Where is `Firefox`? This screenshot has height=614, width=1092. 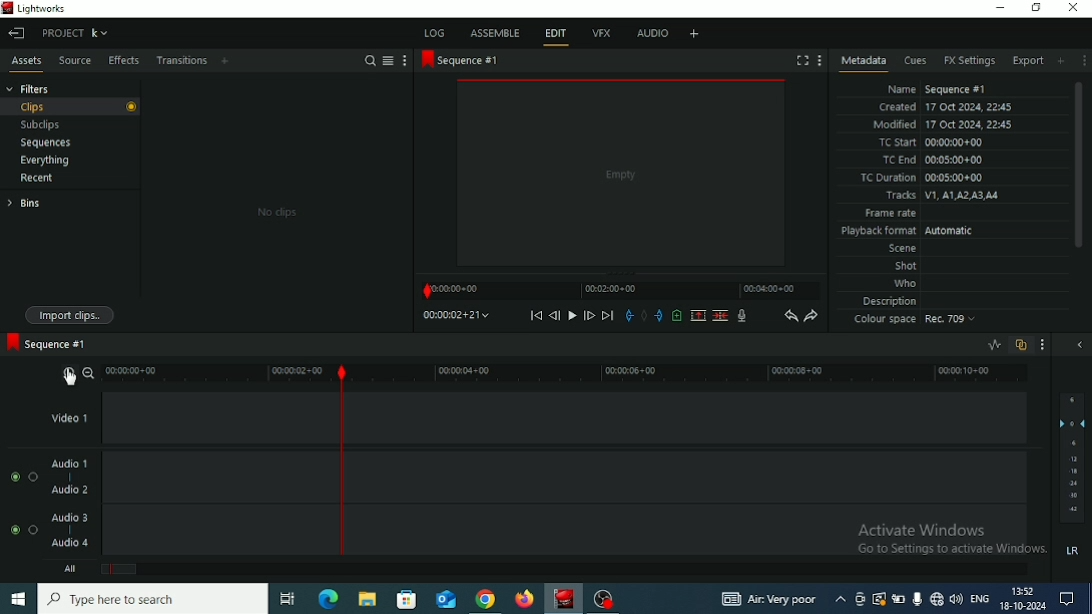
Firefox is located at coordinates (521, 600).